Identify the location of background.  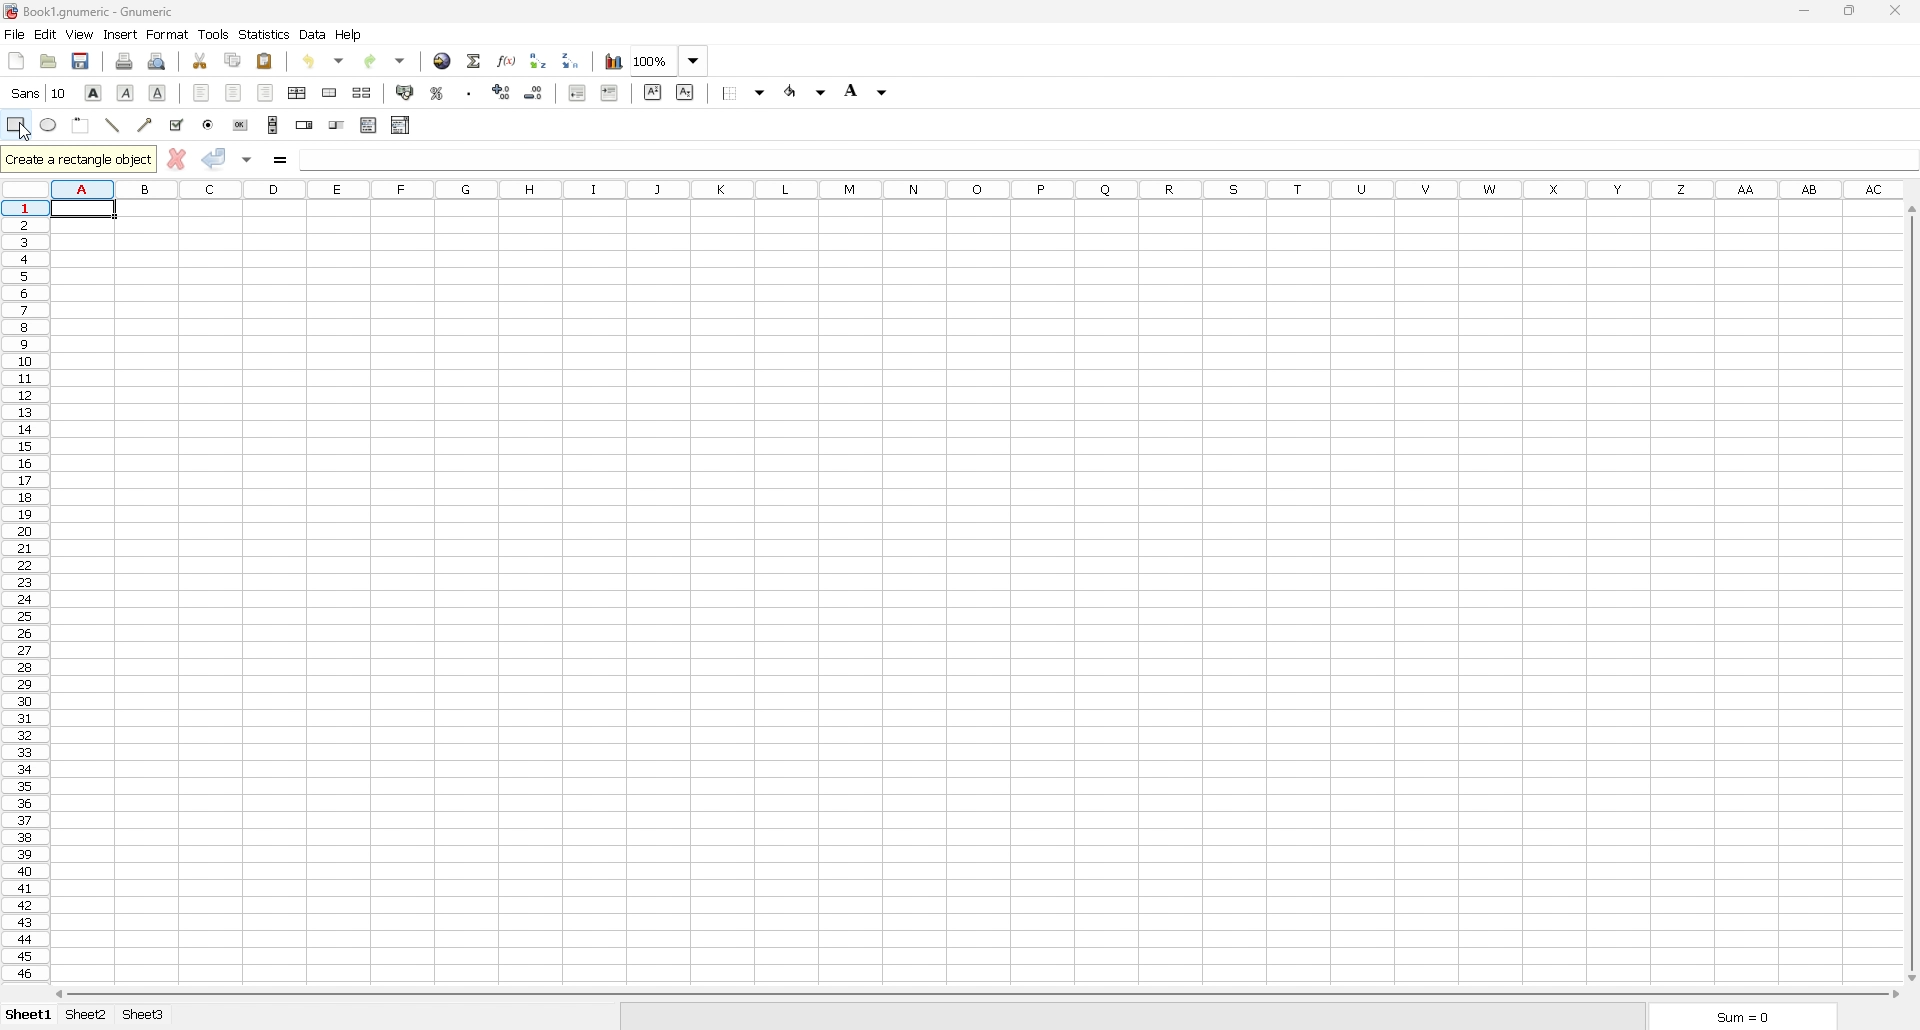
(866, 91).